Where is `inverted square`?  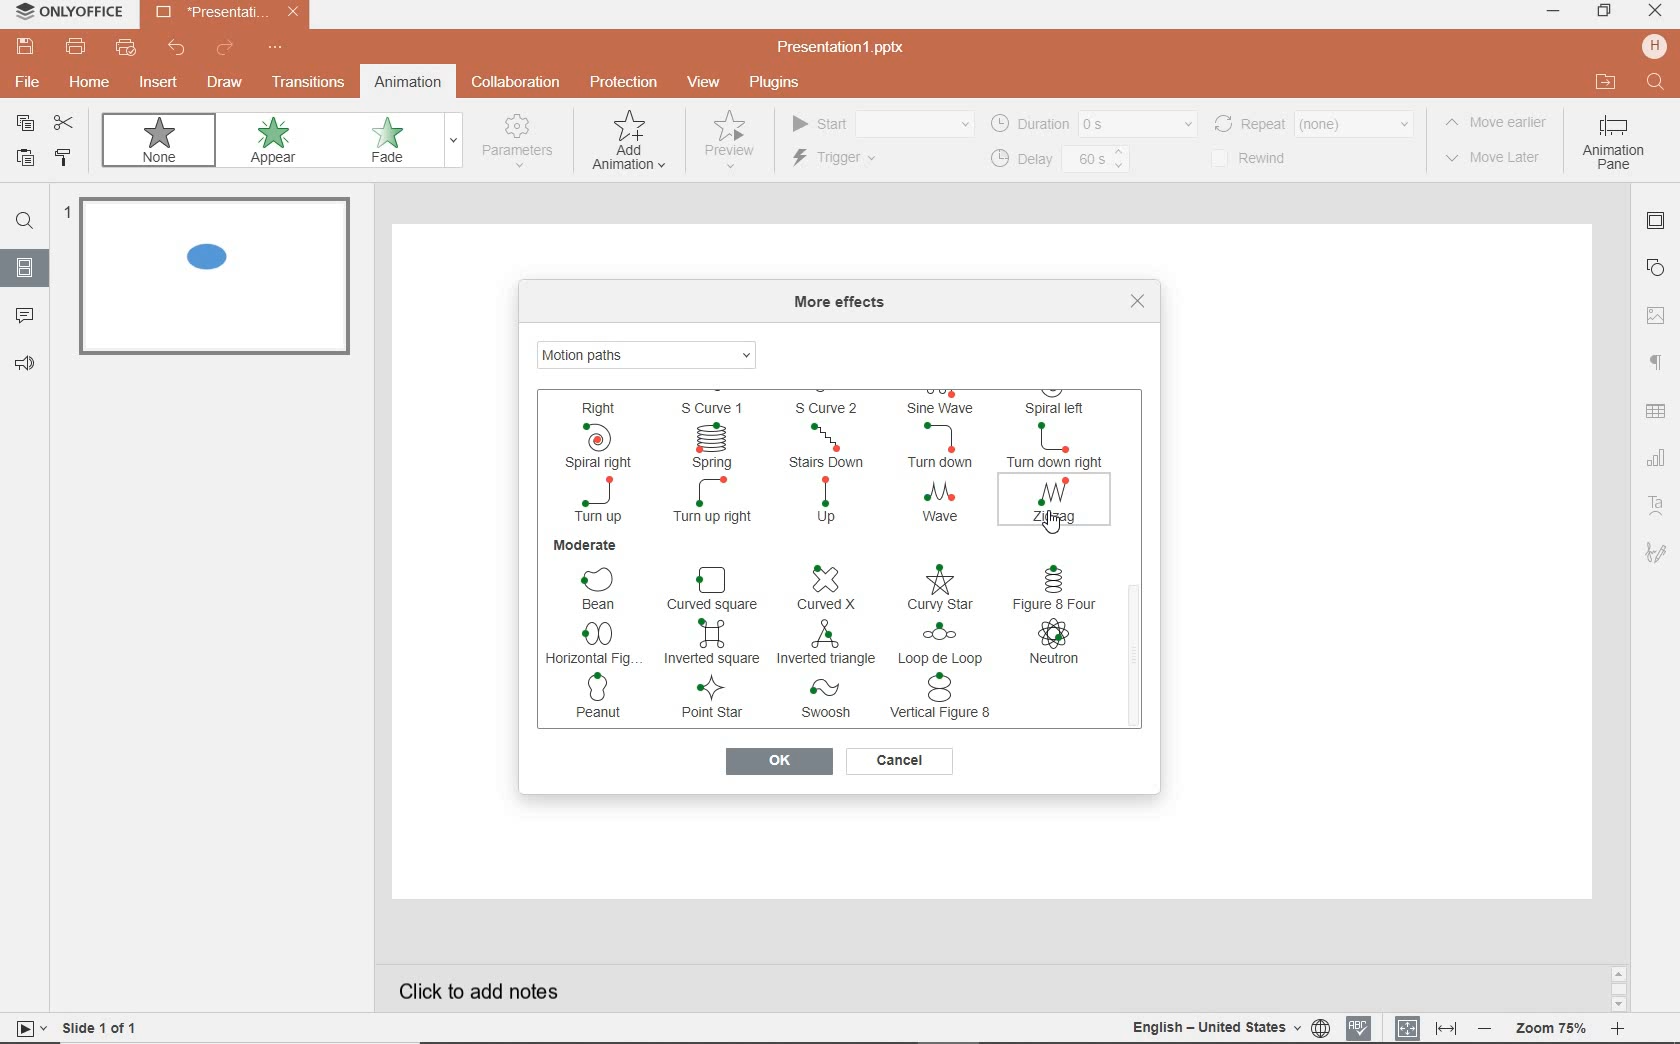 inverted square is located at coordinates (712, 640).